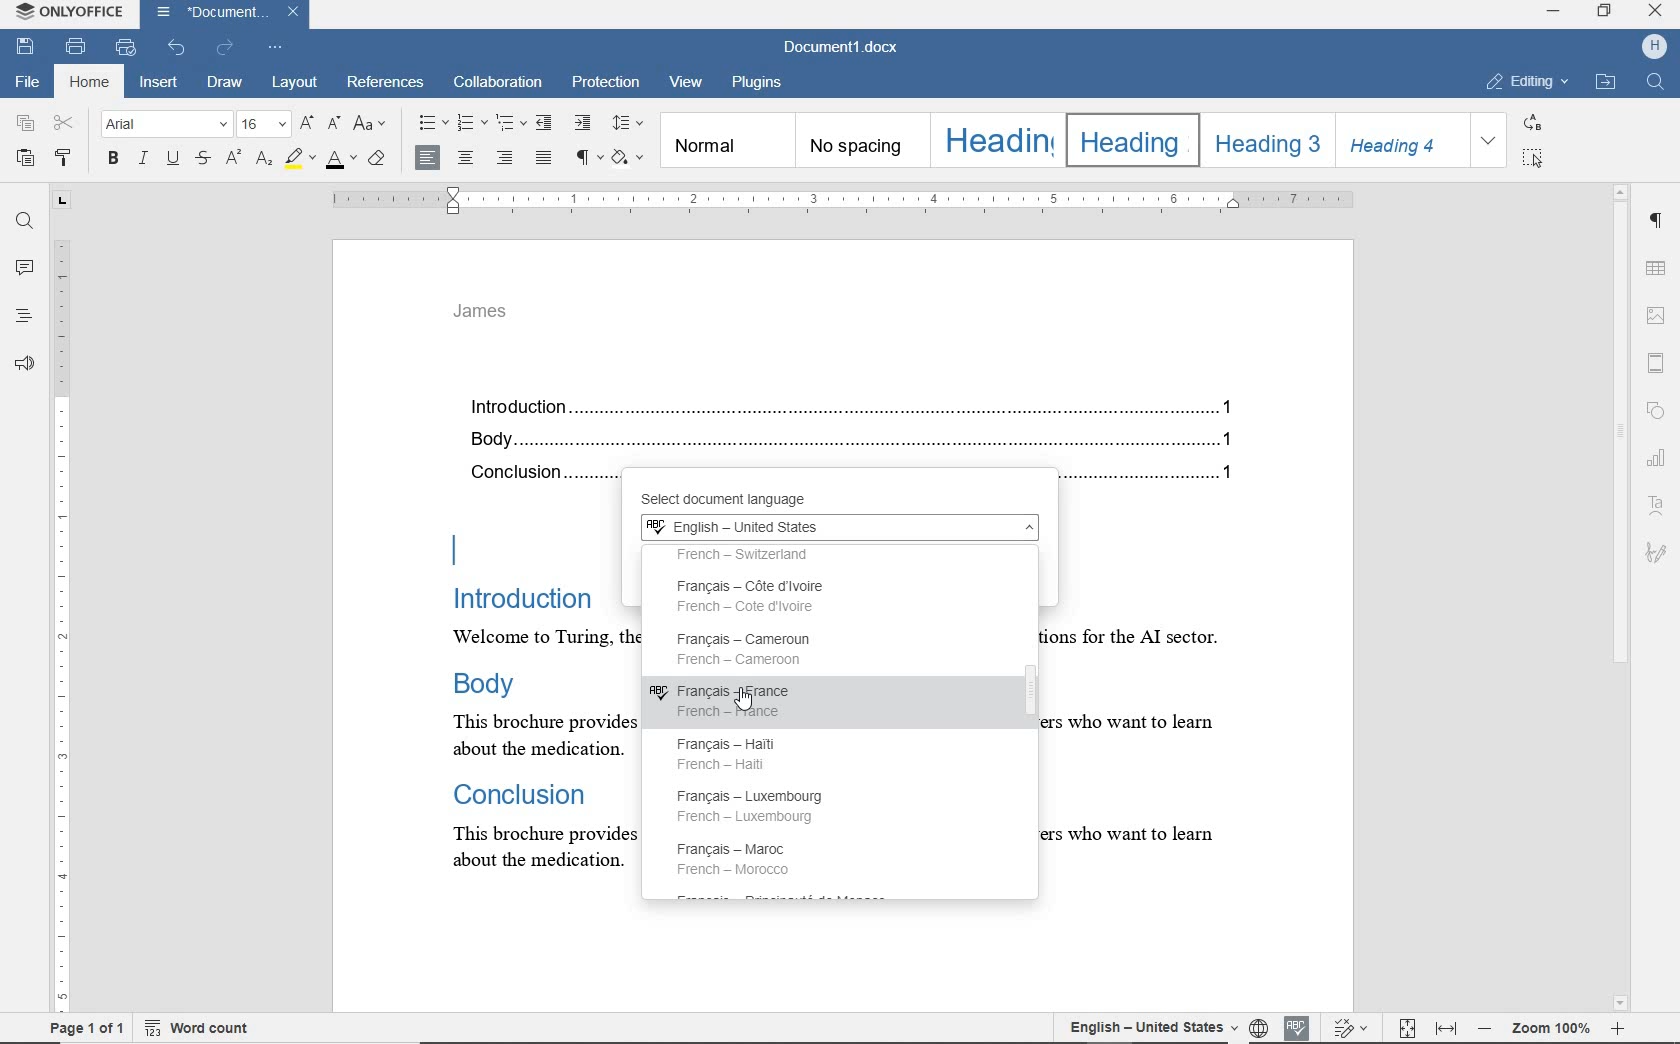  What do you see at coordinates (144, 159) in the screenshot?
I see `italic` at bounding box center [144, 159].